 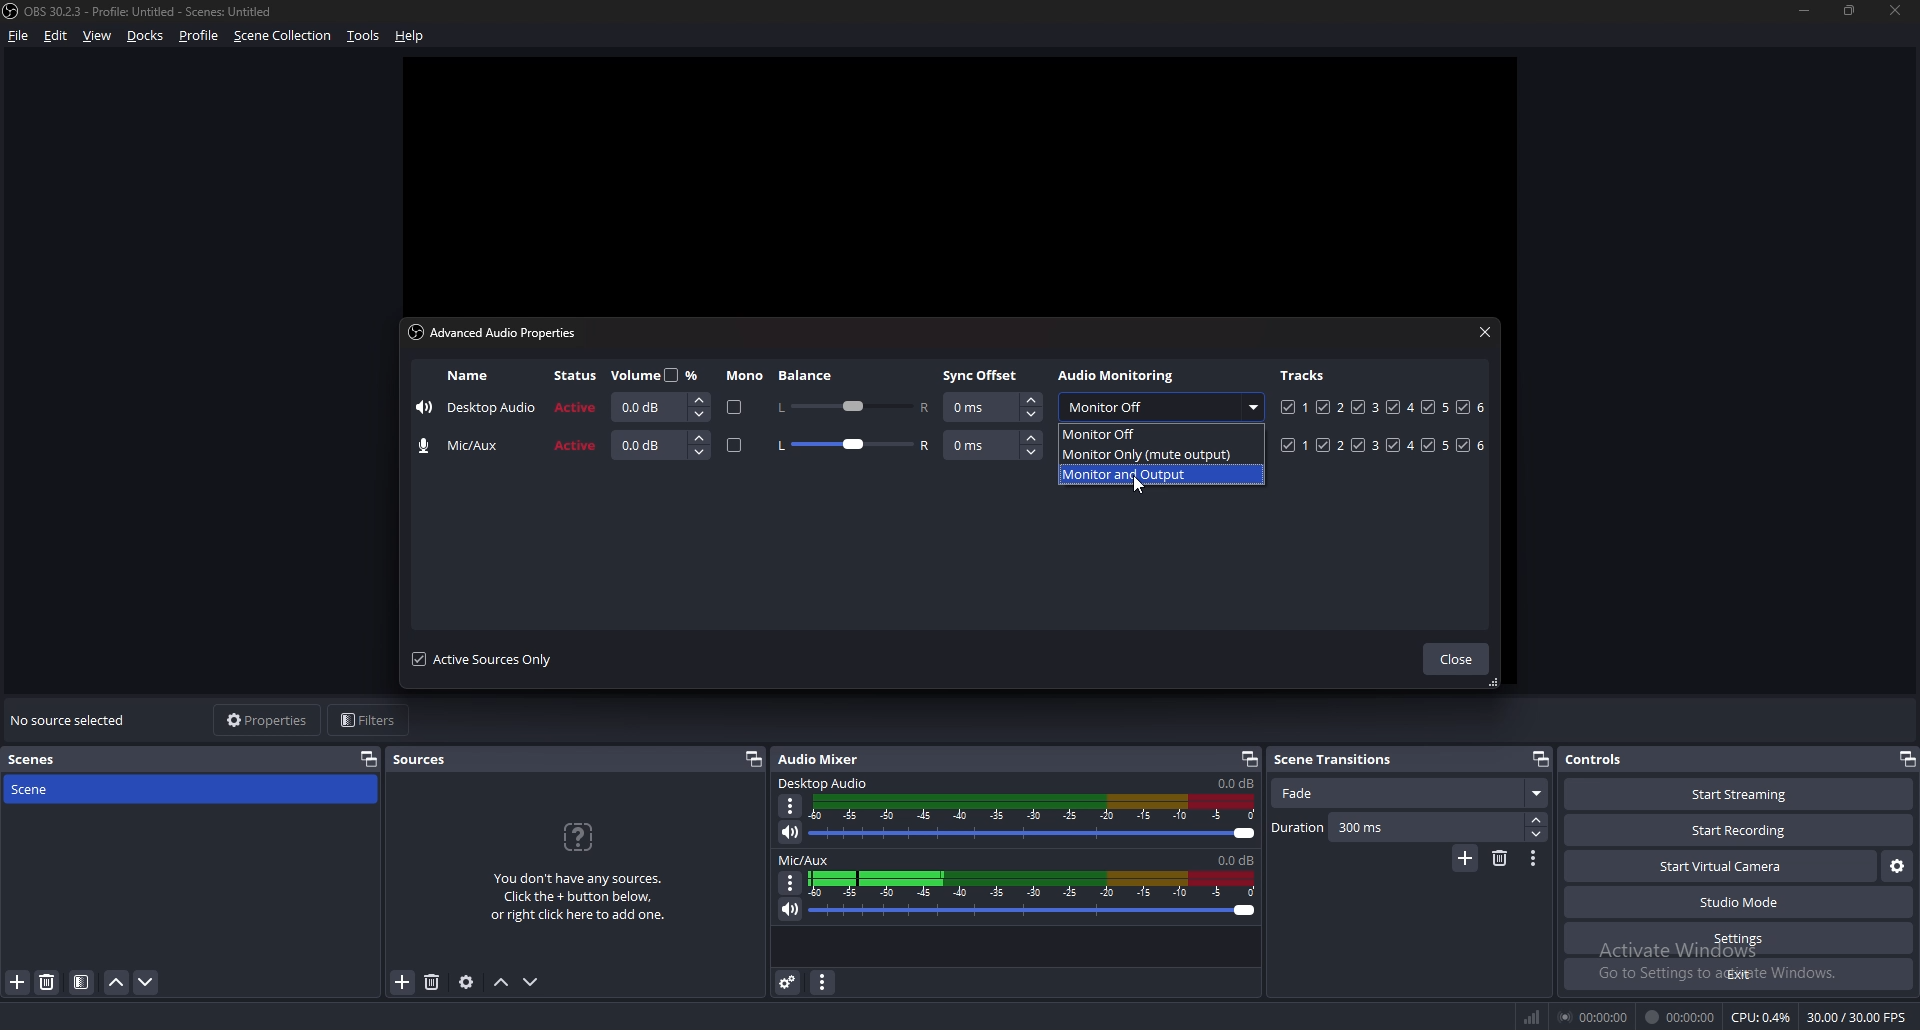 What do you see at coordinates (1033, 893) in the screenshot?
I see `mic/aux sound bar` at bounding box center [1033, 893].